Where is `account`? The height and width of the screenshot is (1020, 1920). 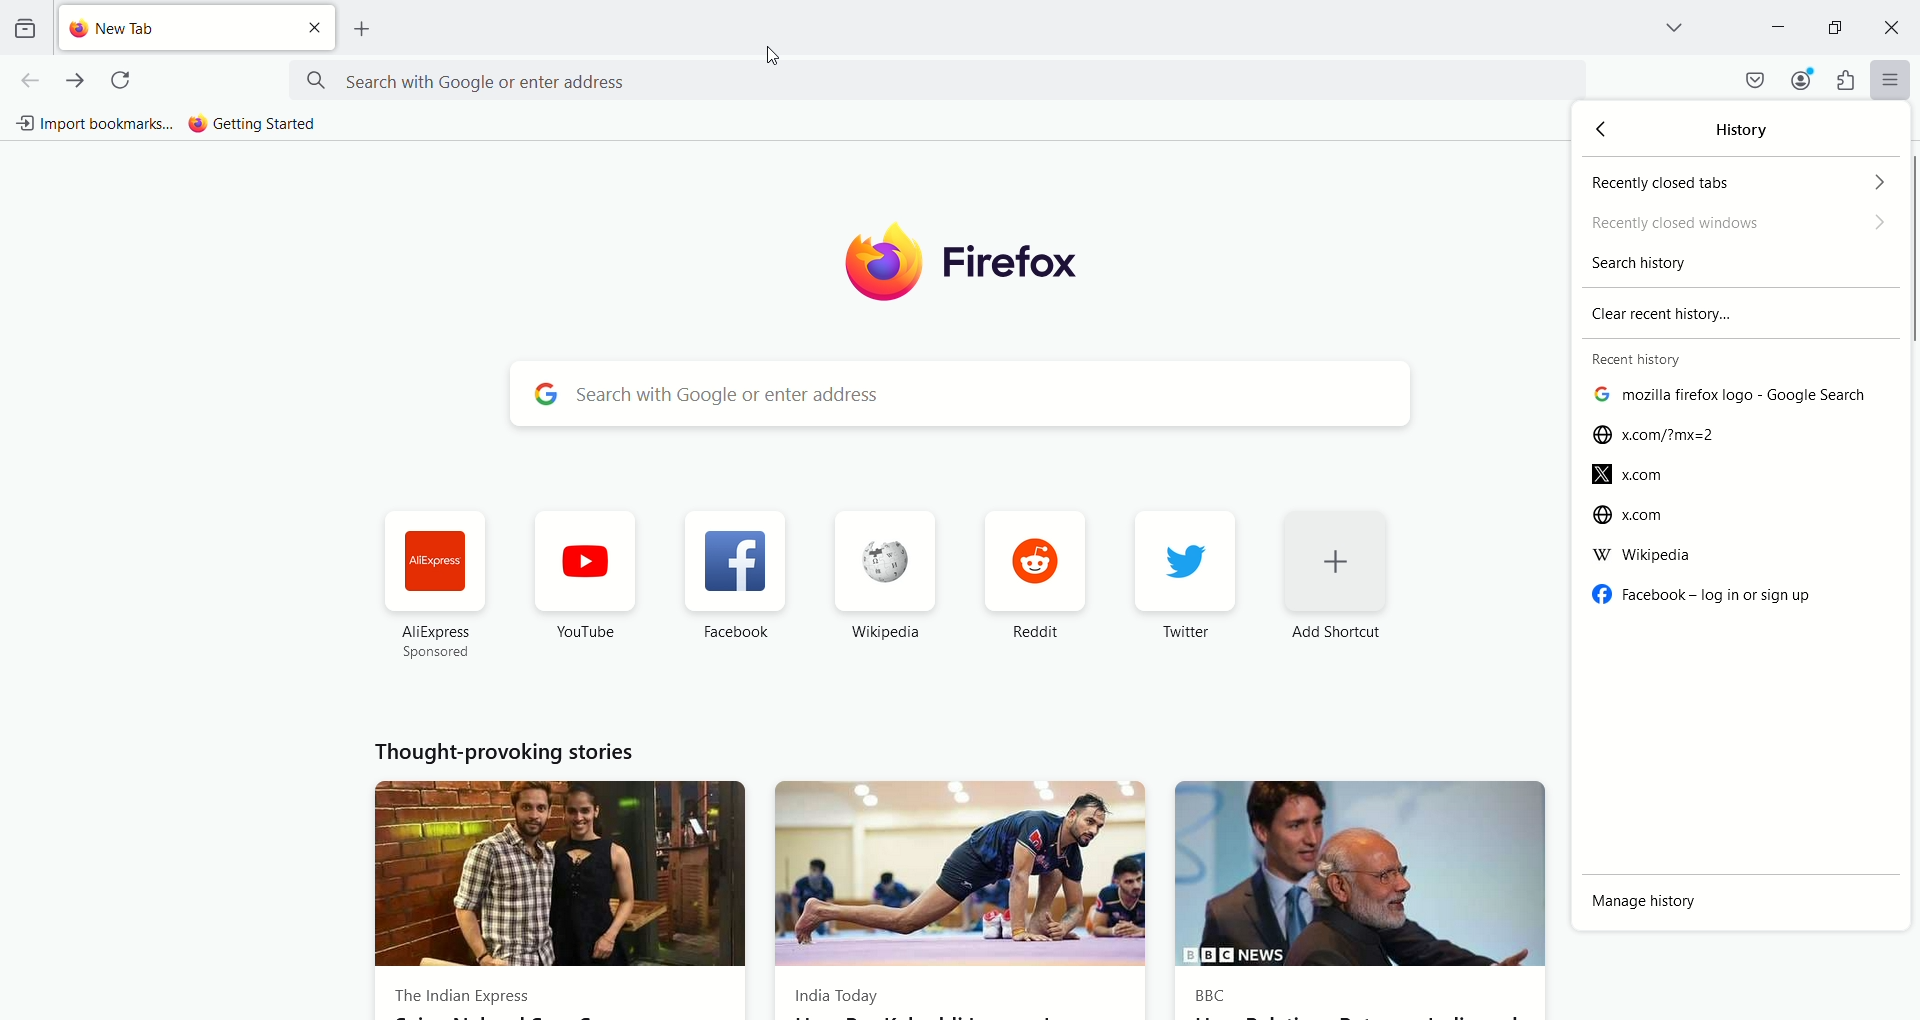 account is located at coordinates (1801, 79).